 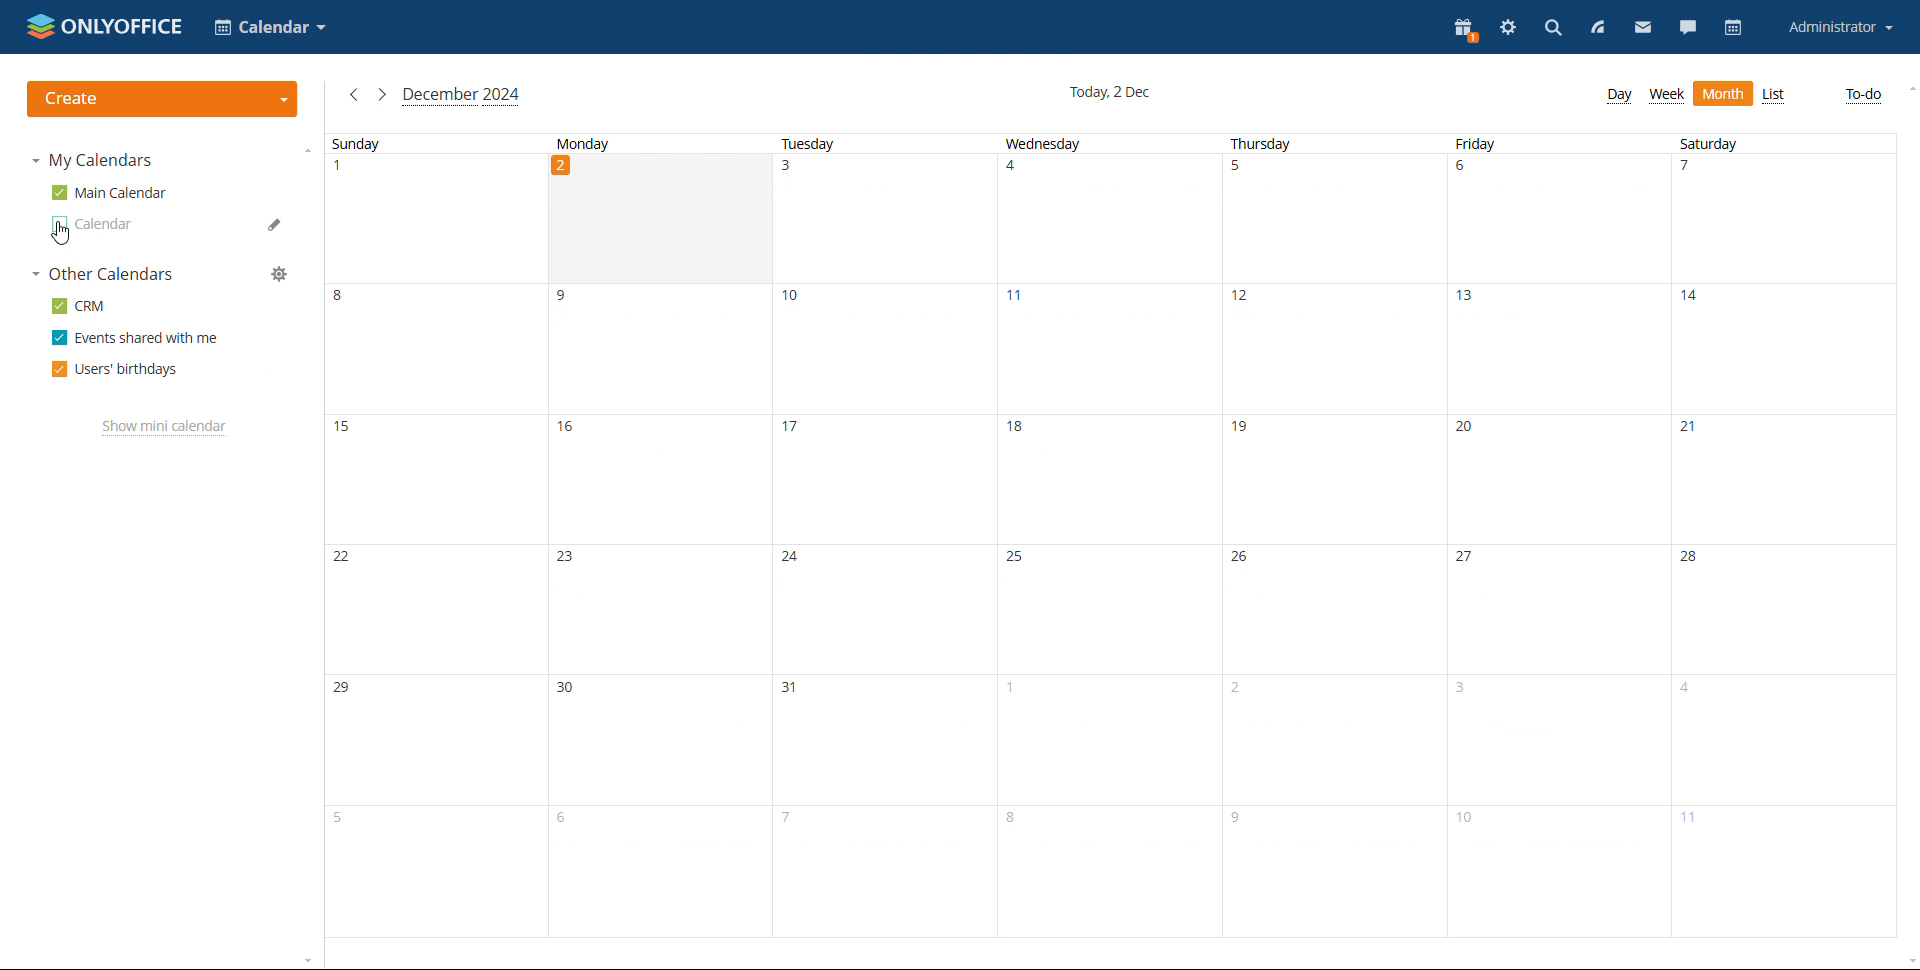 I want to click on saturday, so click(x=1785, y=536).